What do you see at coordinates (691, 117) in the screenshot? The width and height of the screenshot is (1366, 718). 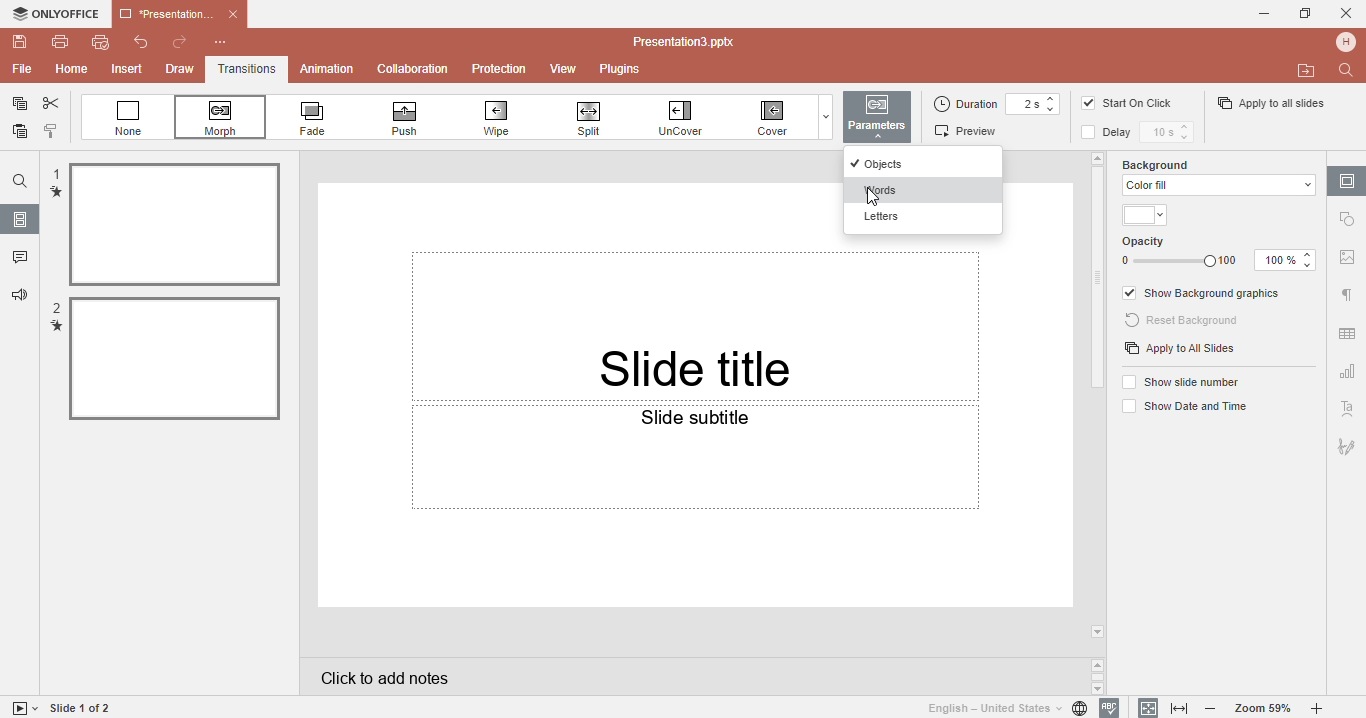 I see `Uncover` at bounding box center [691, 117].